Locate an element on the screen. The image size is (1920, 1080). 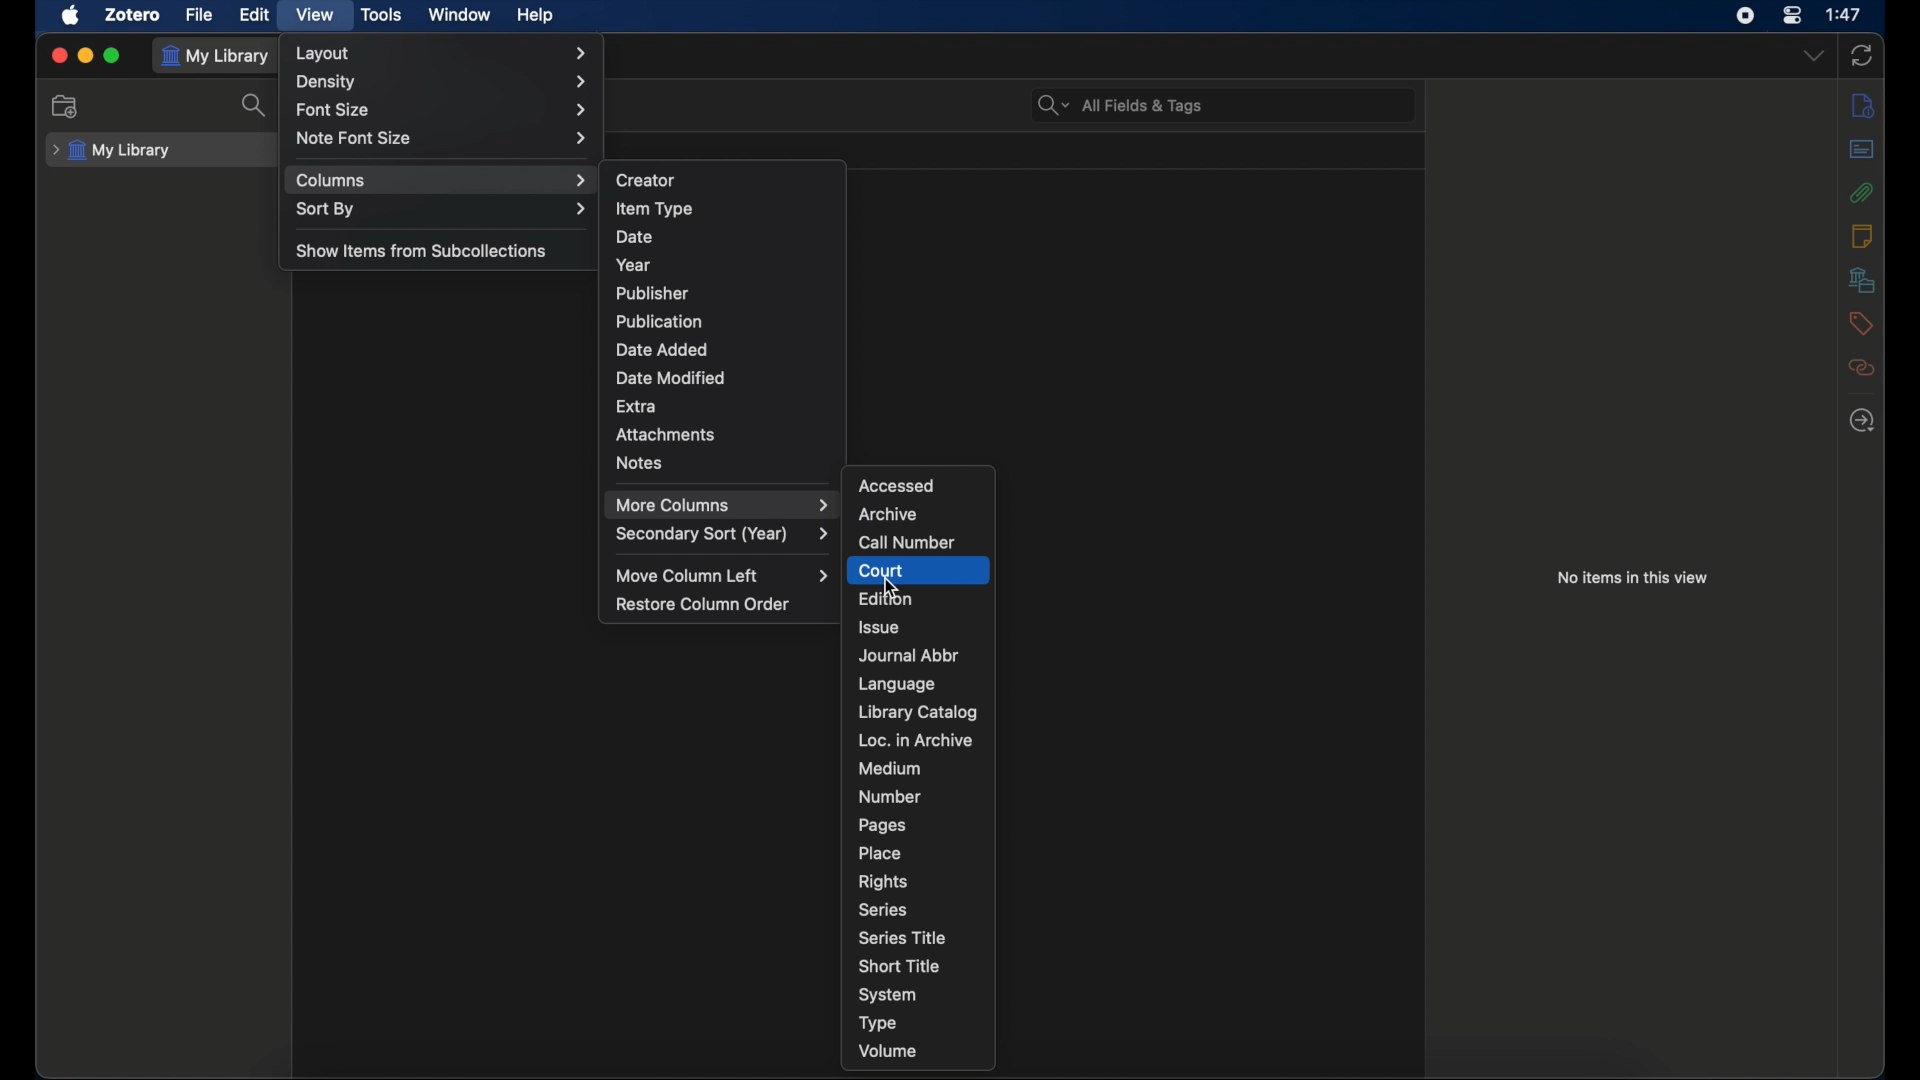
publication is located at coordinates (661, 321).